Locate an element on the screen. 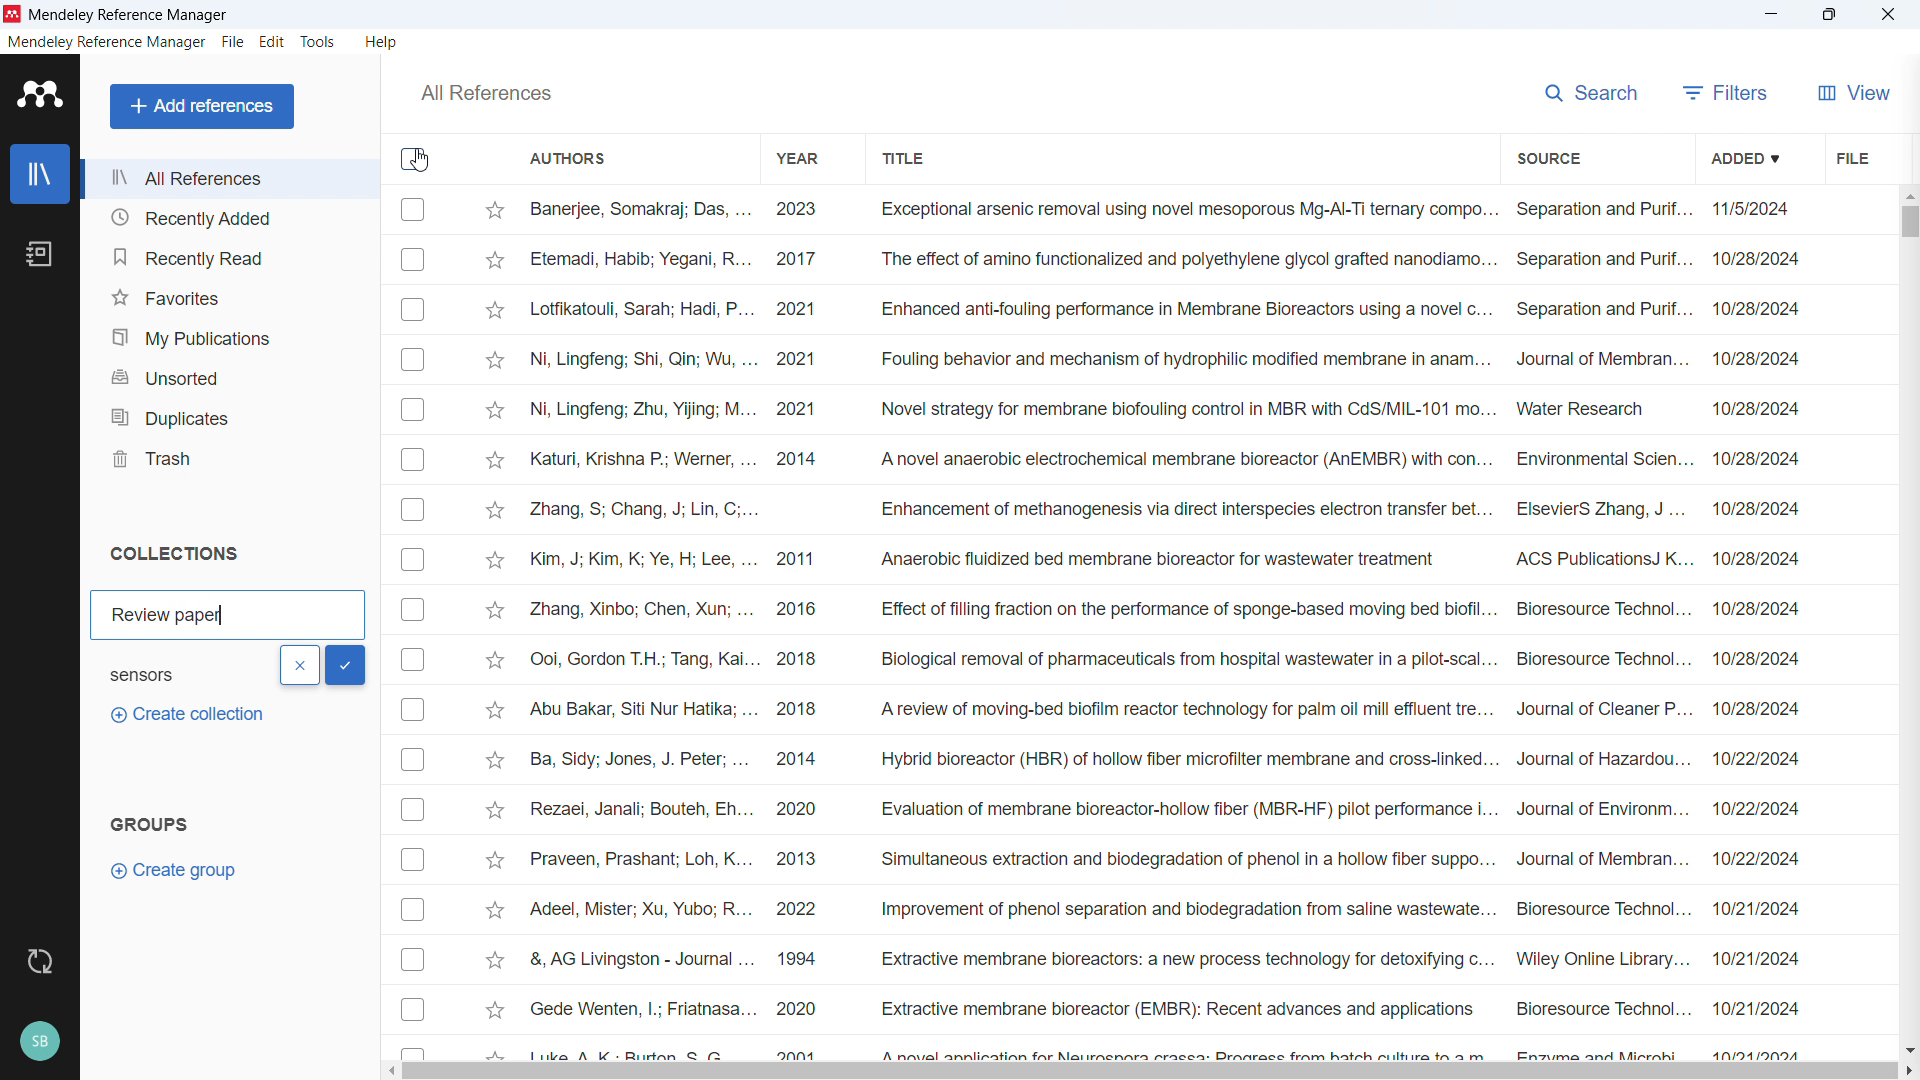 The width and height of the screenshot is (1920, 1080). Groups  is located at coordinates (148, 823).